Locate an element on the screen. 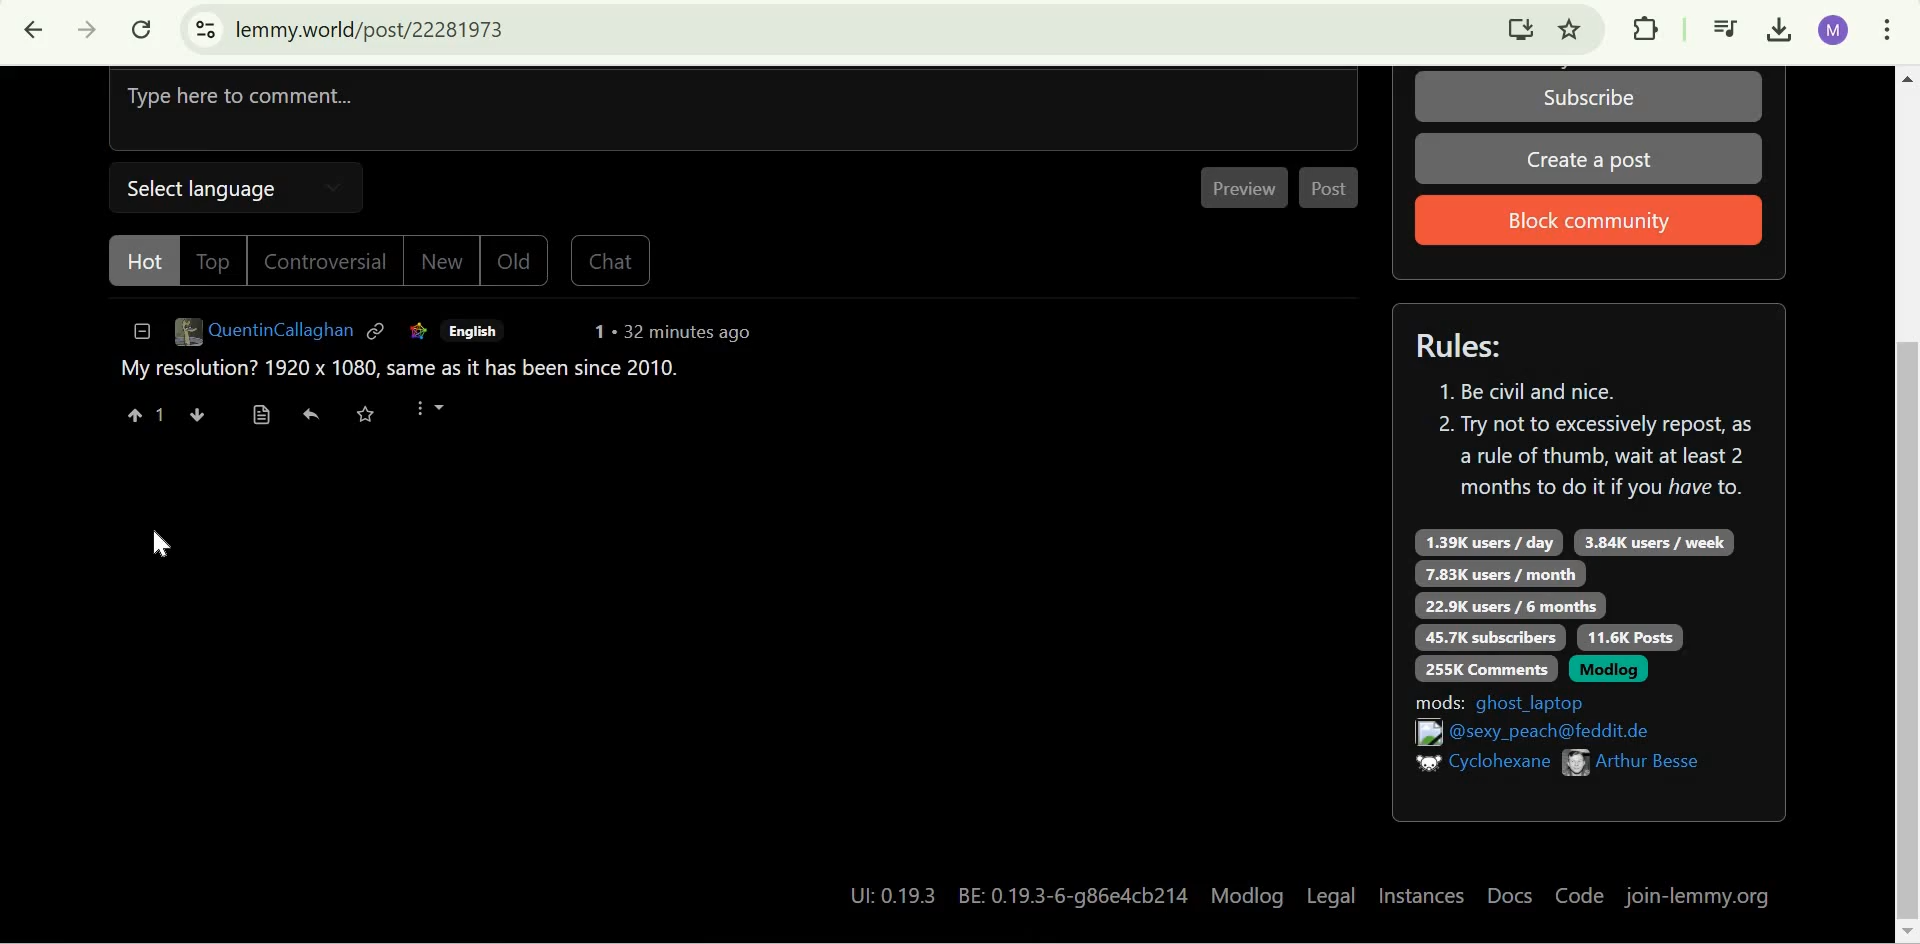  Old is located at coordinates (508, 263).